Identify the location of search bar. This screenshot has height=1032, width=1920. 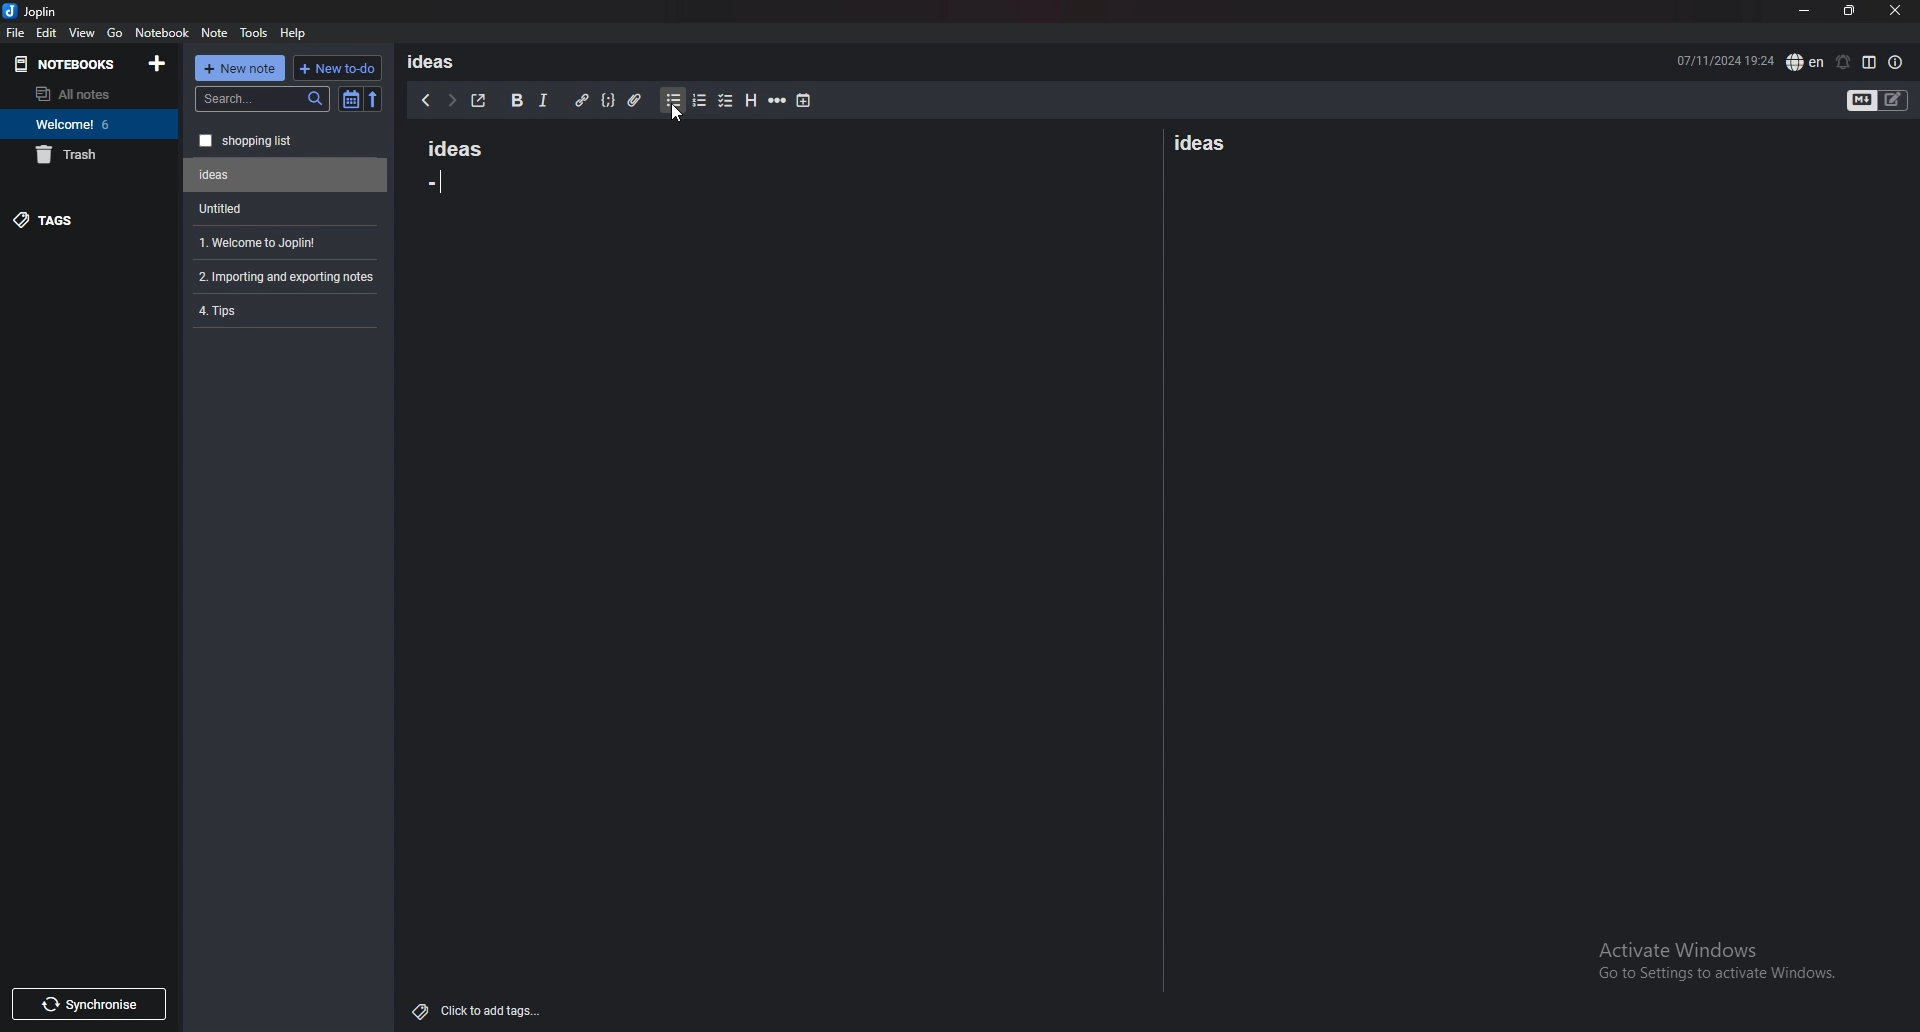
(263, 99).